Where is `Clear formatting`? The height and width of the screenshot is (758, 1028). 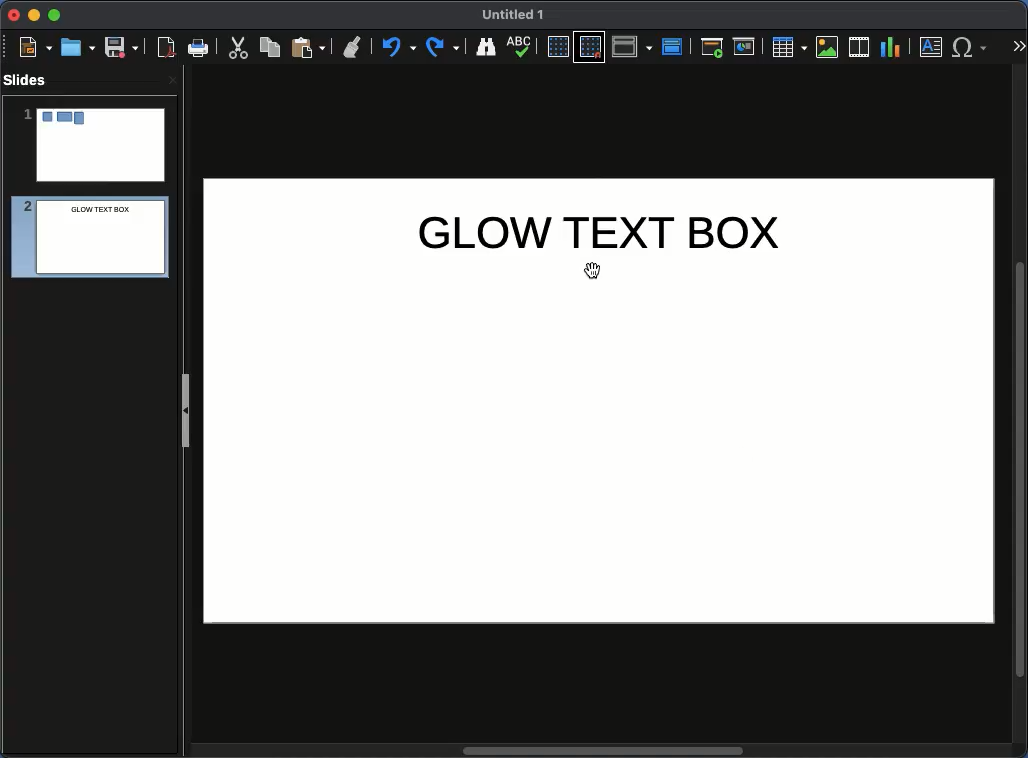 Clear formatting is located at coordinates (353, 45).